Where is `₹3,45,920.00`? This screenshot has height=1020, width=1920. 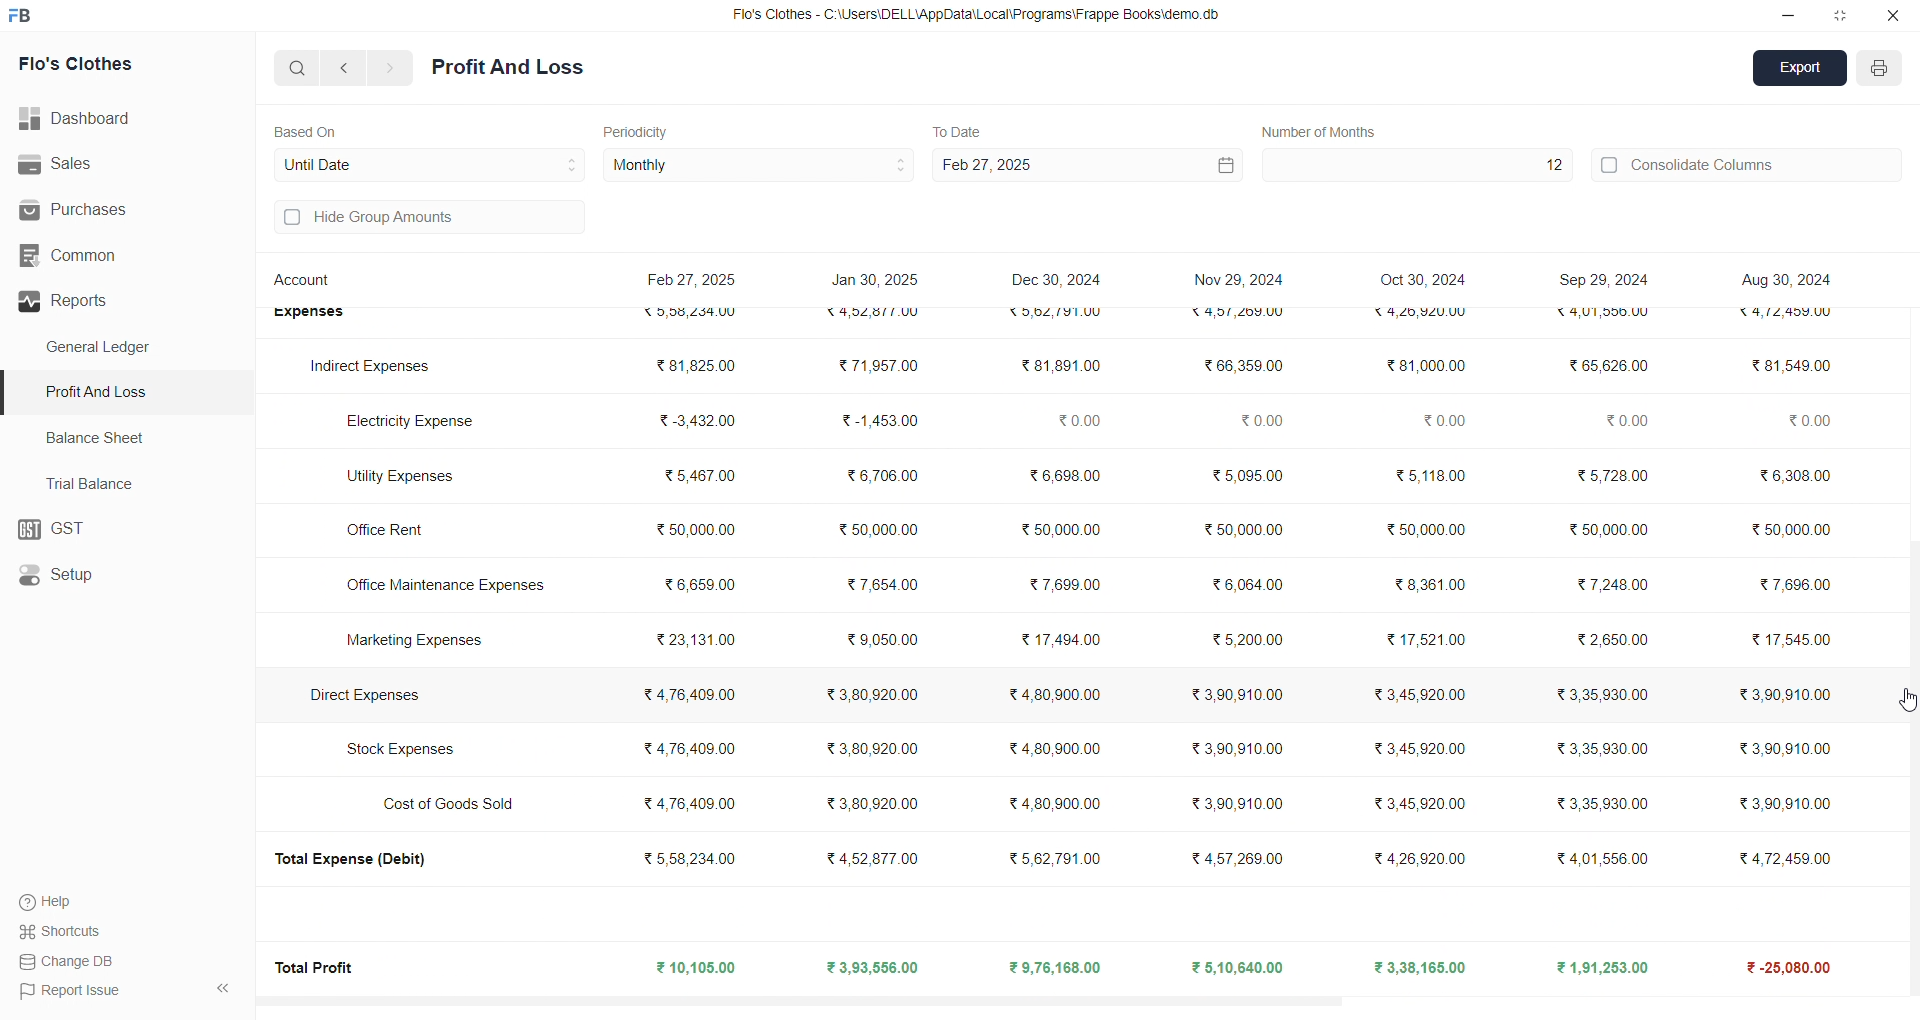
₹3,45,920.00 is located at coordinates (1422, 804).